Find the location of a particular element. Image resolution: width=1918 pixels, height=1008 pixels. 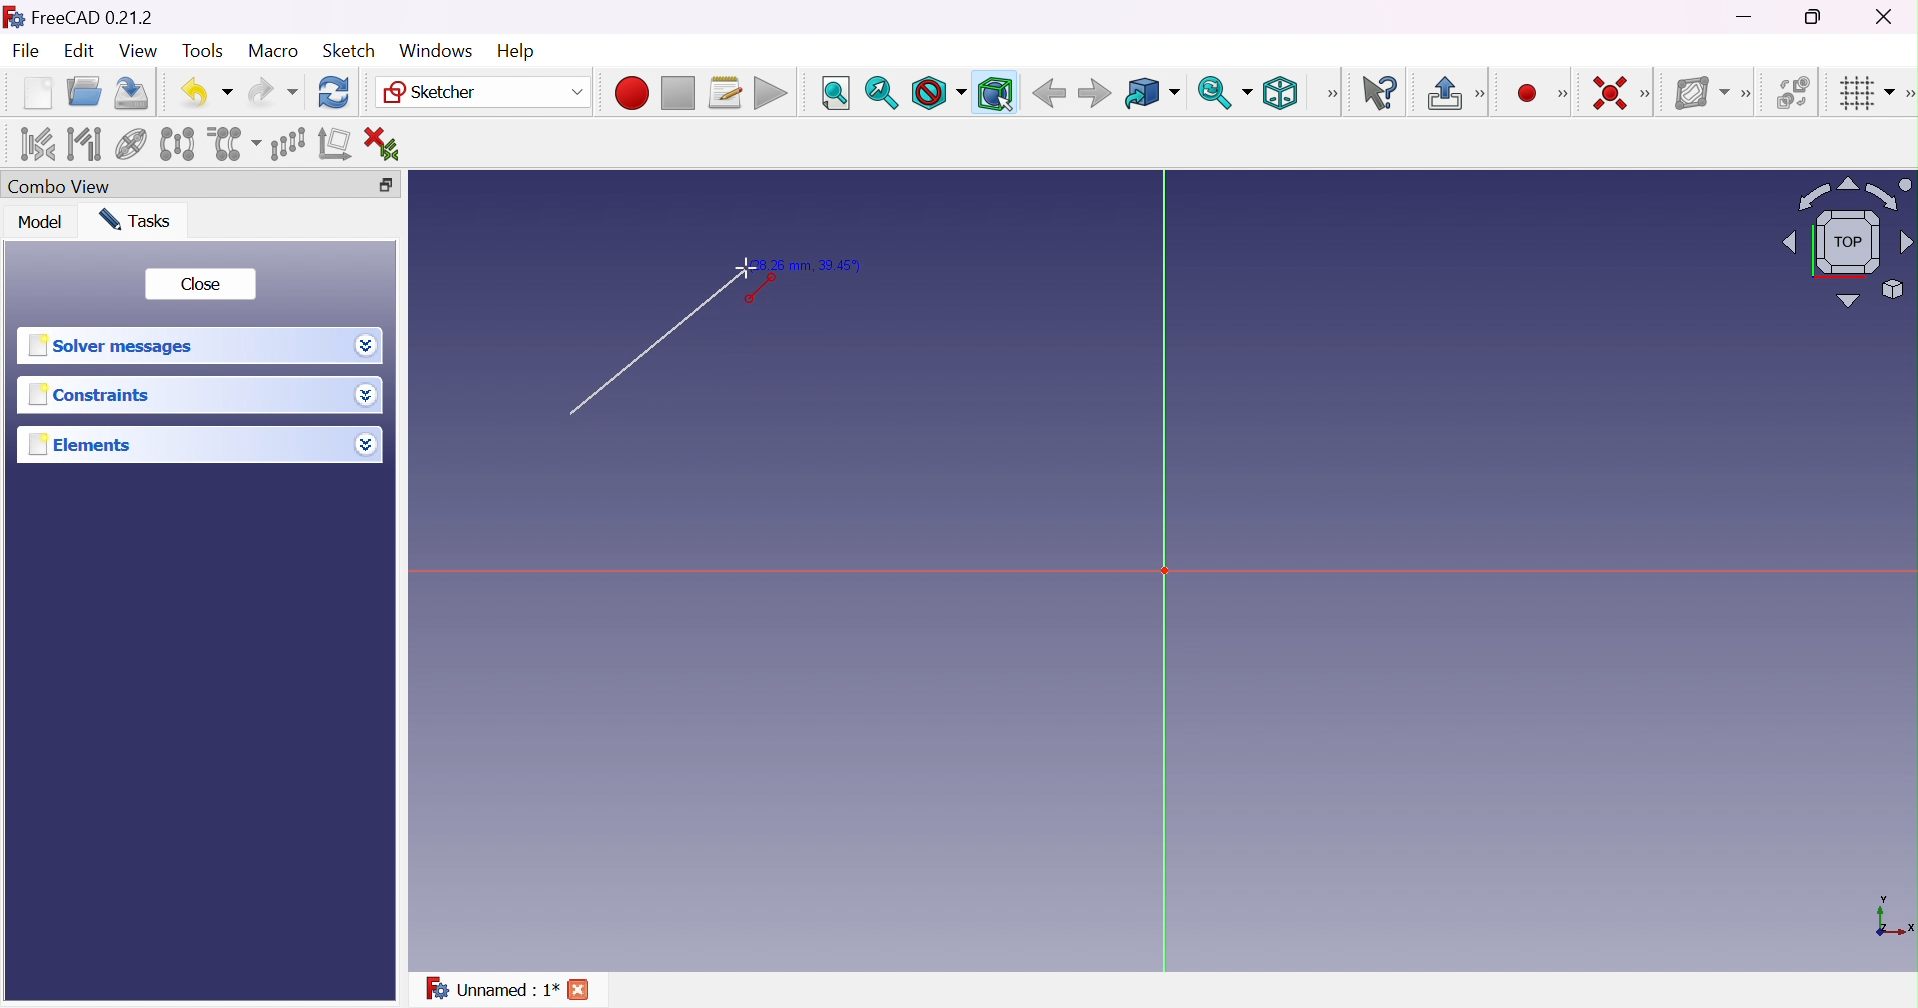

Minimize is located at coordinates (1746, 19).